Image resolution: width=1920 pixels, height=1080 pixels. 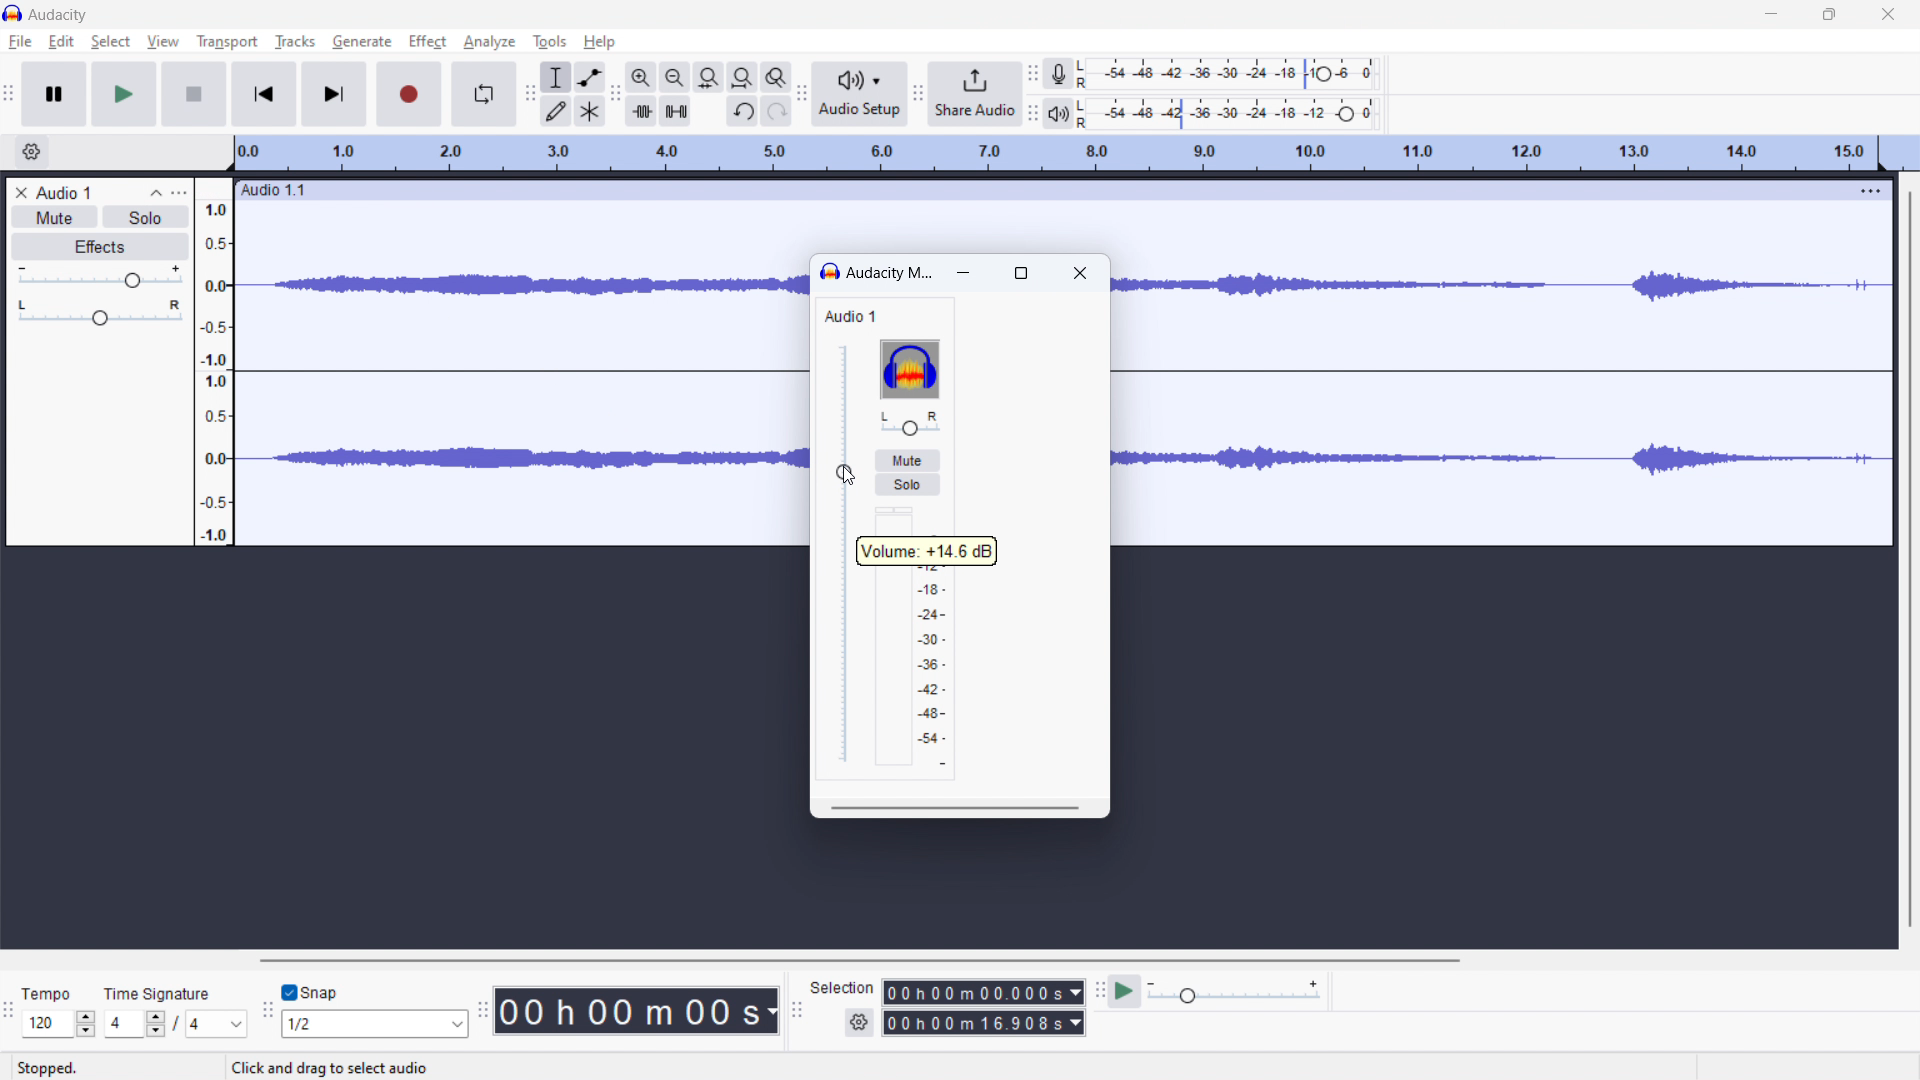 What do you see at coordinates (1830, 13) in the screenshot?
I see `maximize` at bounding box center [1830, 13].